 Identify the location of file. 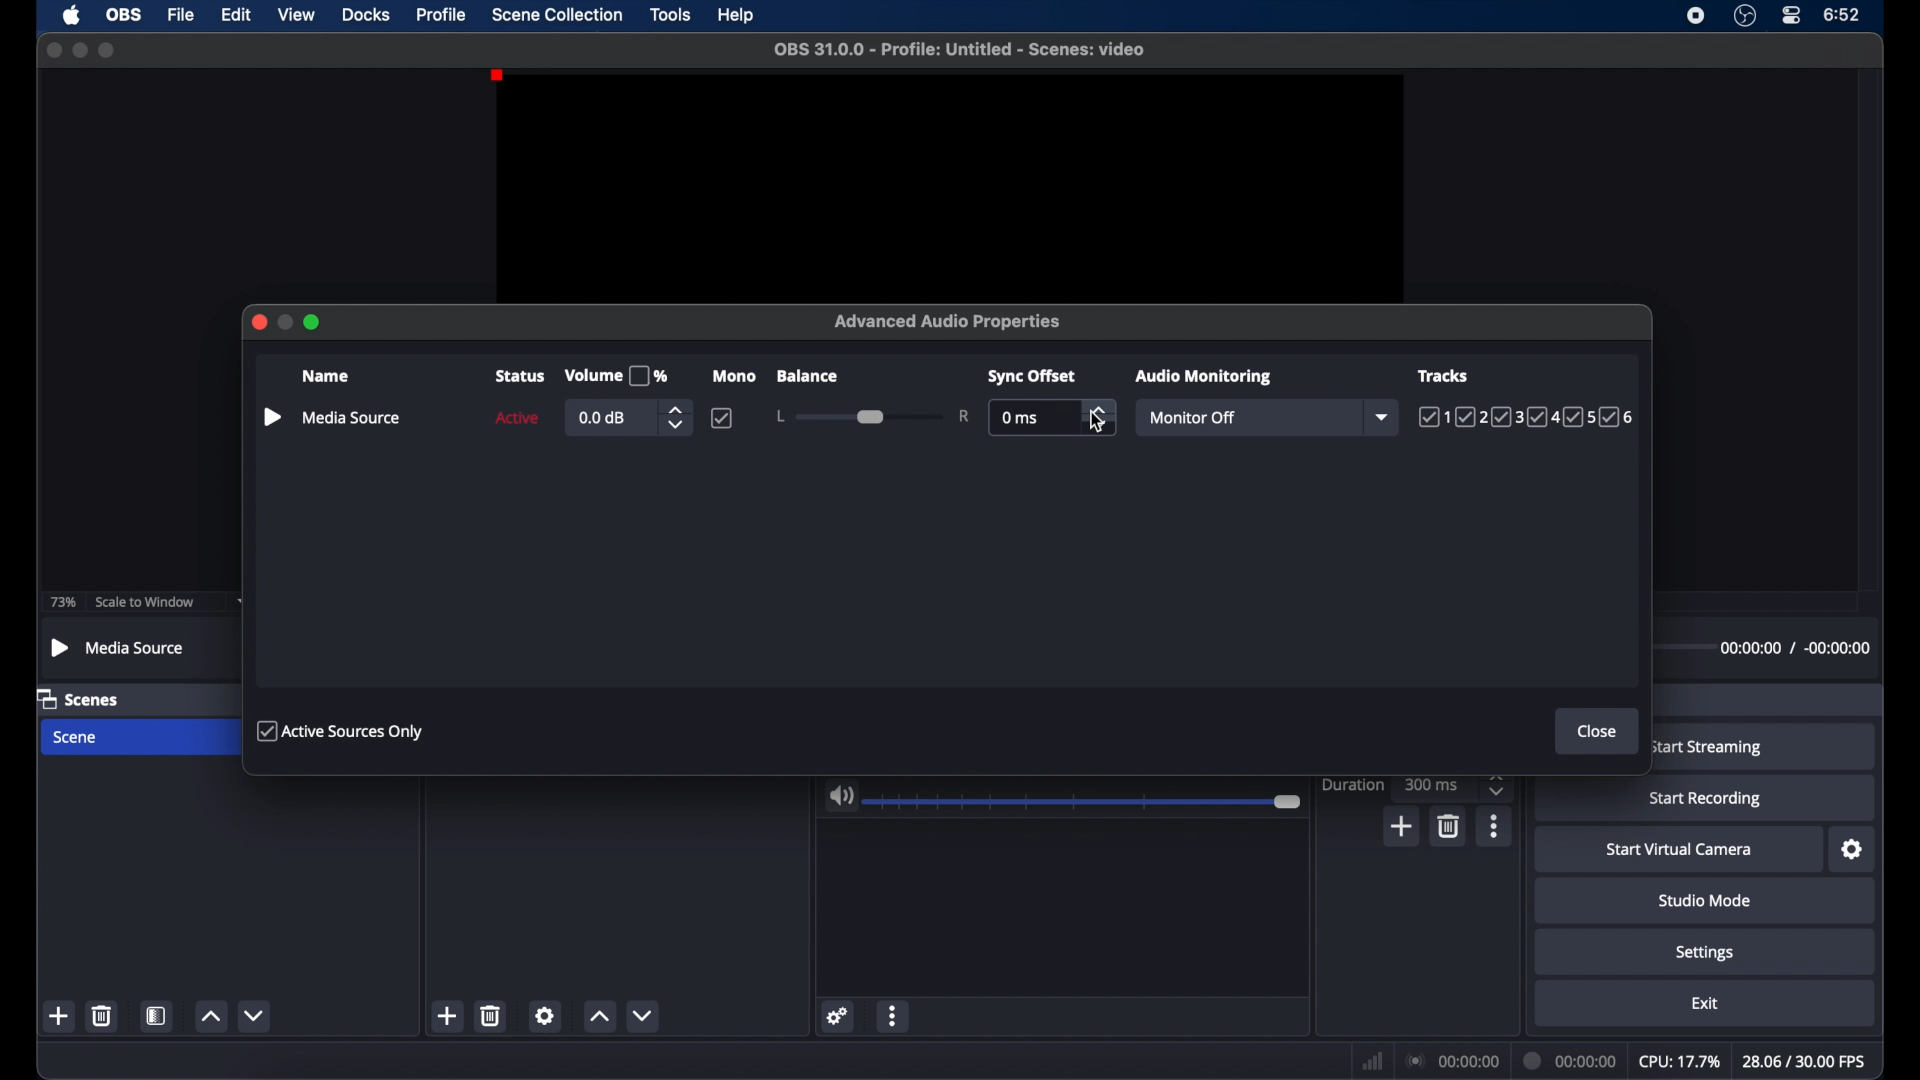
(180, 14).